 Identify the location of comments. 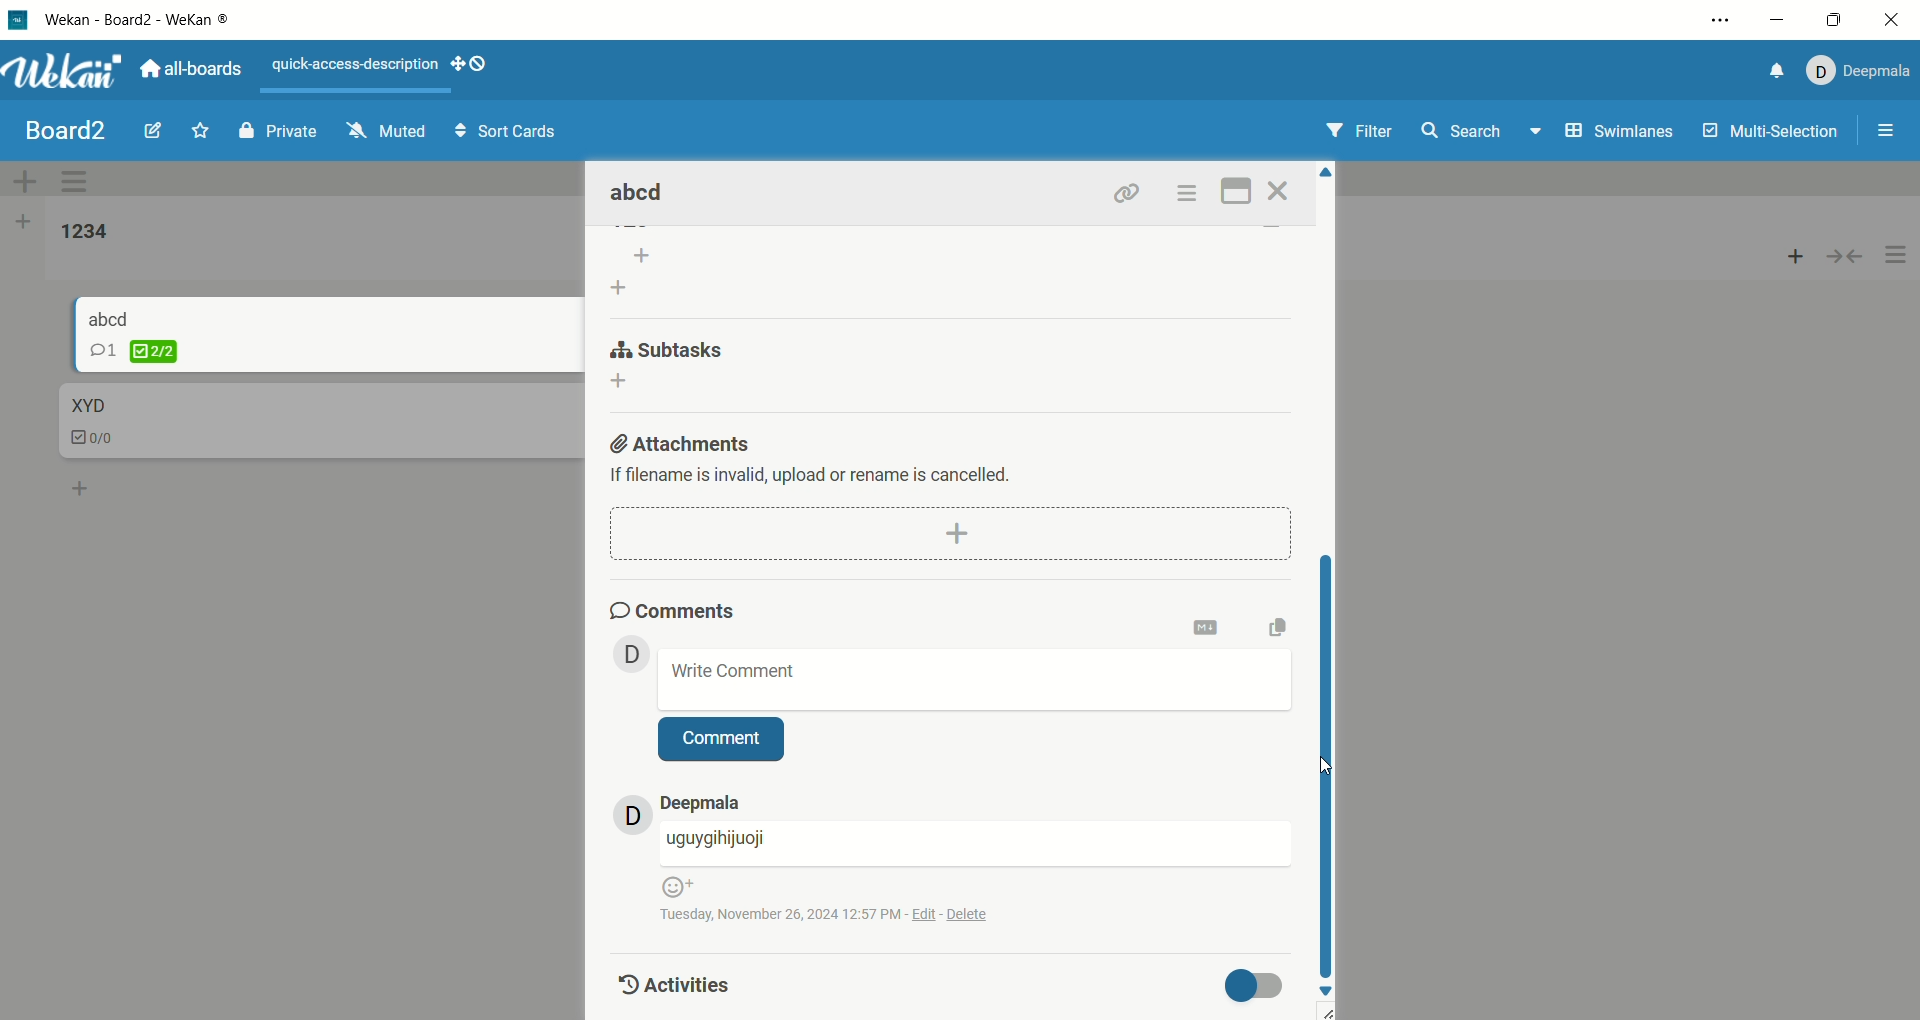
(675, 608).